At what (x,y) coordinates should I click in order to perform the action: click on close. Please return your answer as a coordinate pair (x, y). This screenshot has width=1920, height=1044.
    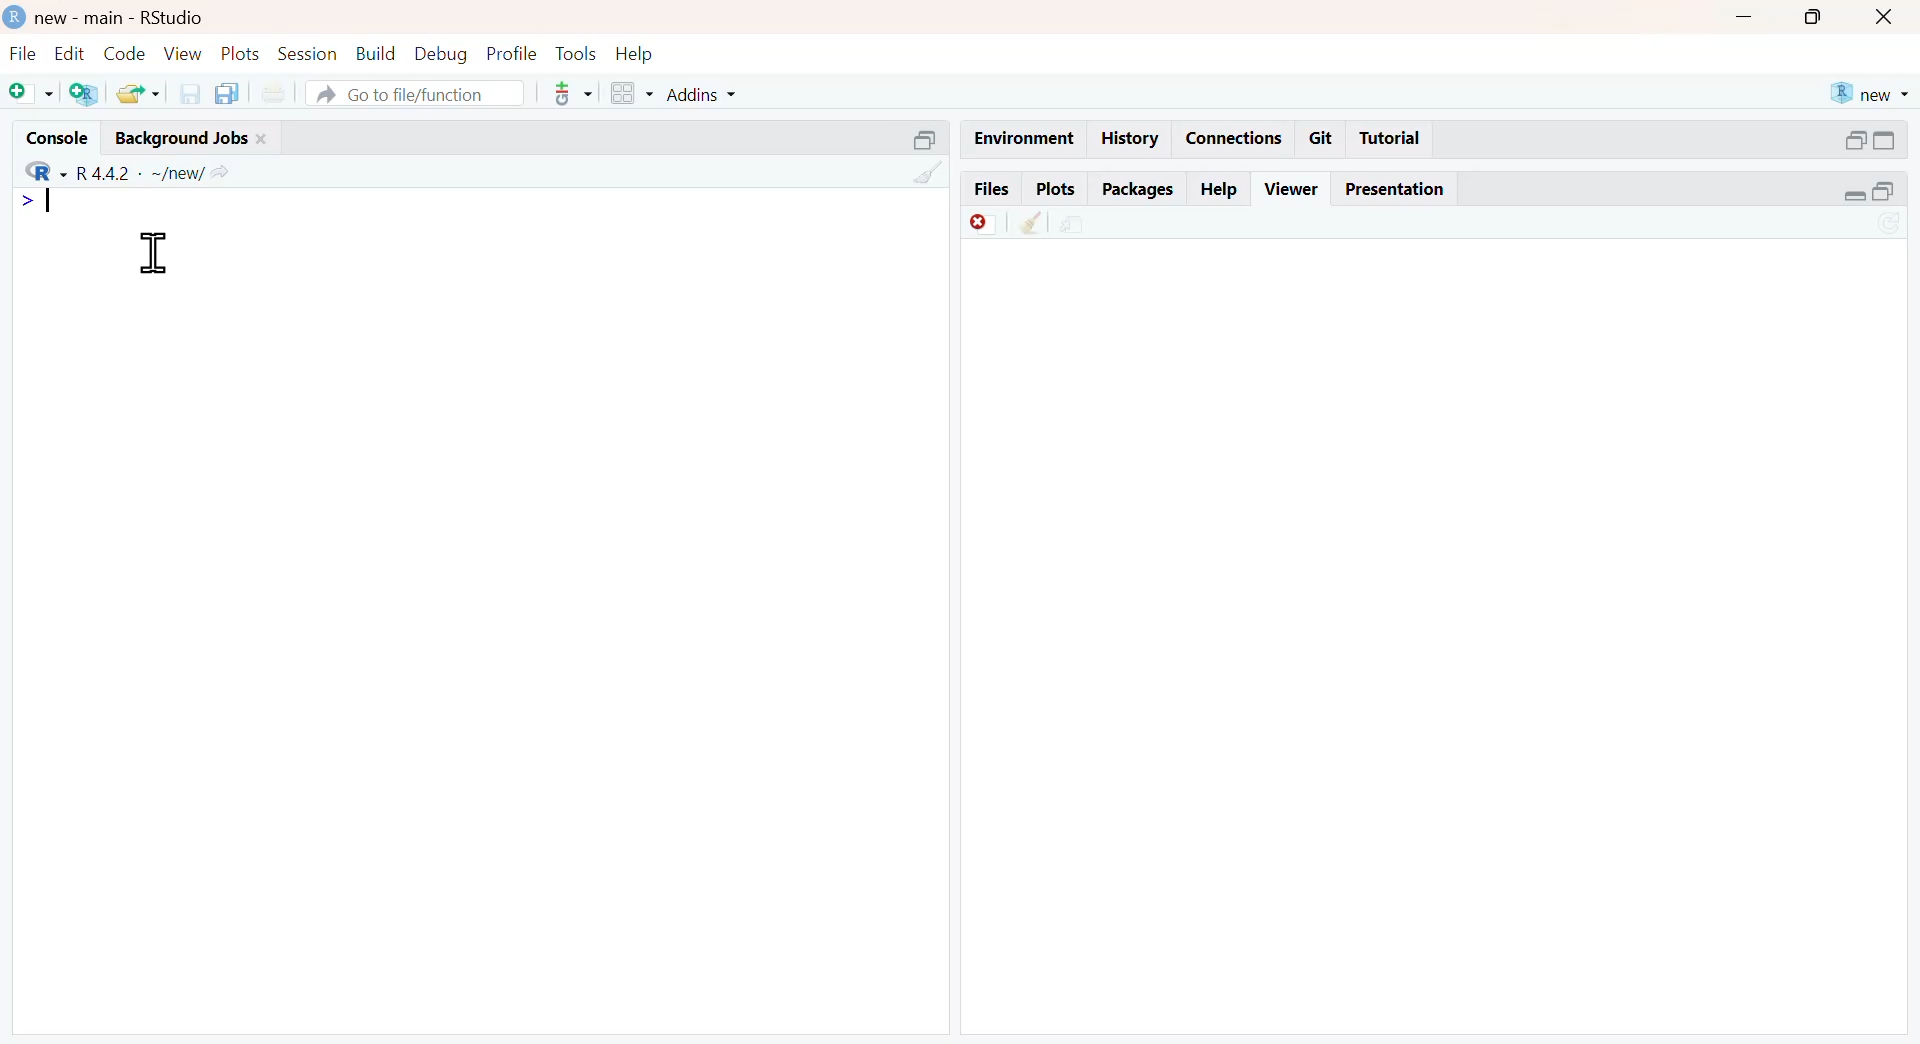
    Looking at the image, I should click on (1886, 17).